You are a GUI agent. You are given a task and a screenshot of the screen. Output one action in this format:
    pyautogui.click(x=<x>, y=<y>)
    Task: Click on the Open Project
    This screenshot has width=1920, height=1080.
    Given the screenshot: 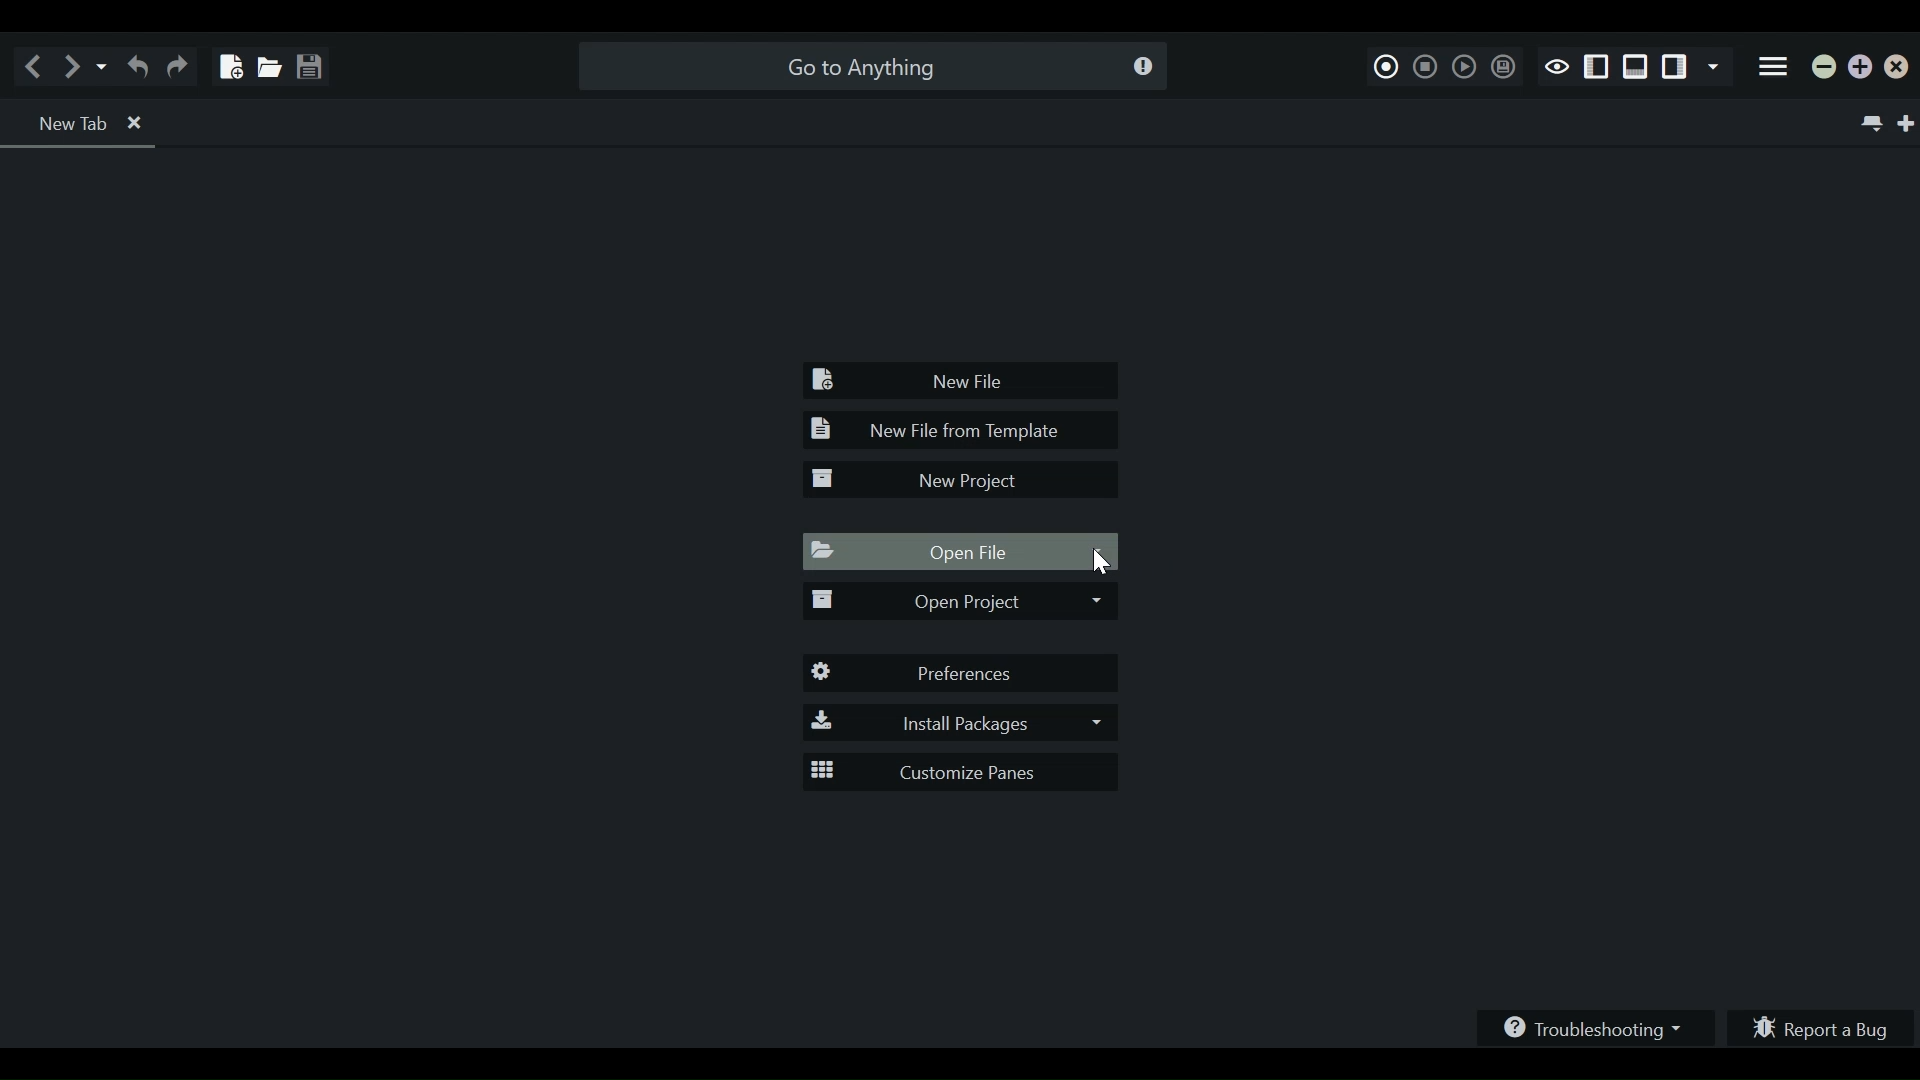 What is the action you would take?
    pyautogui.click(x=958, y=604)
    